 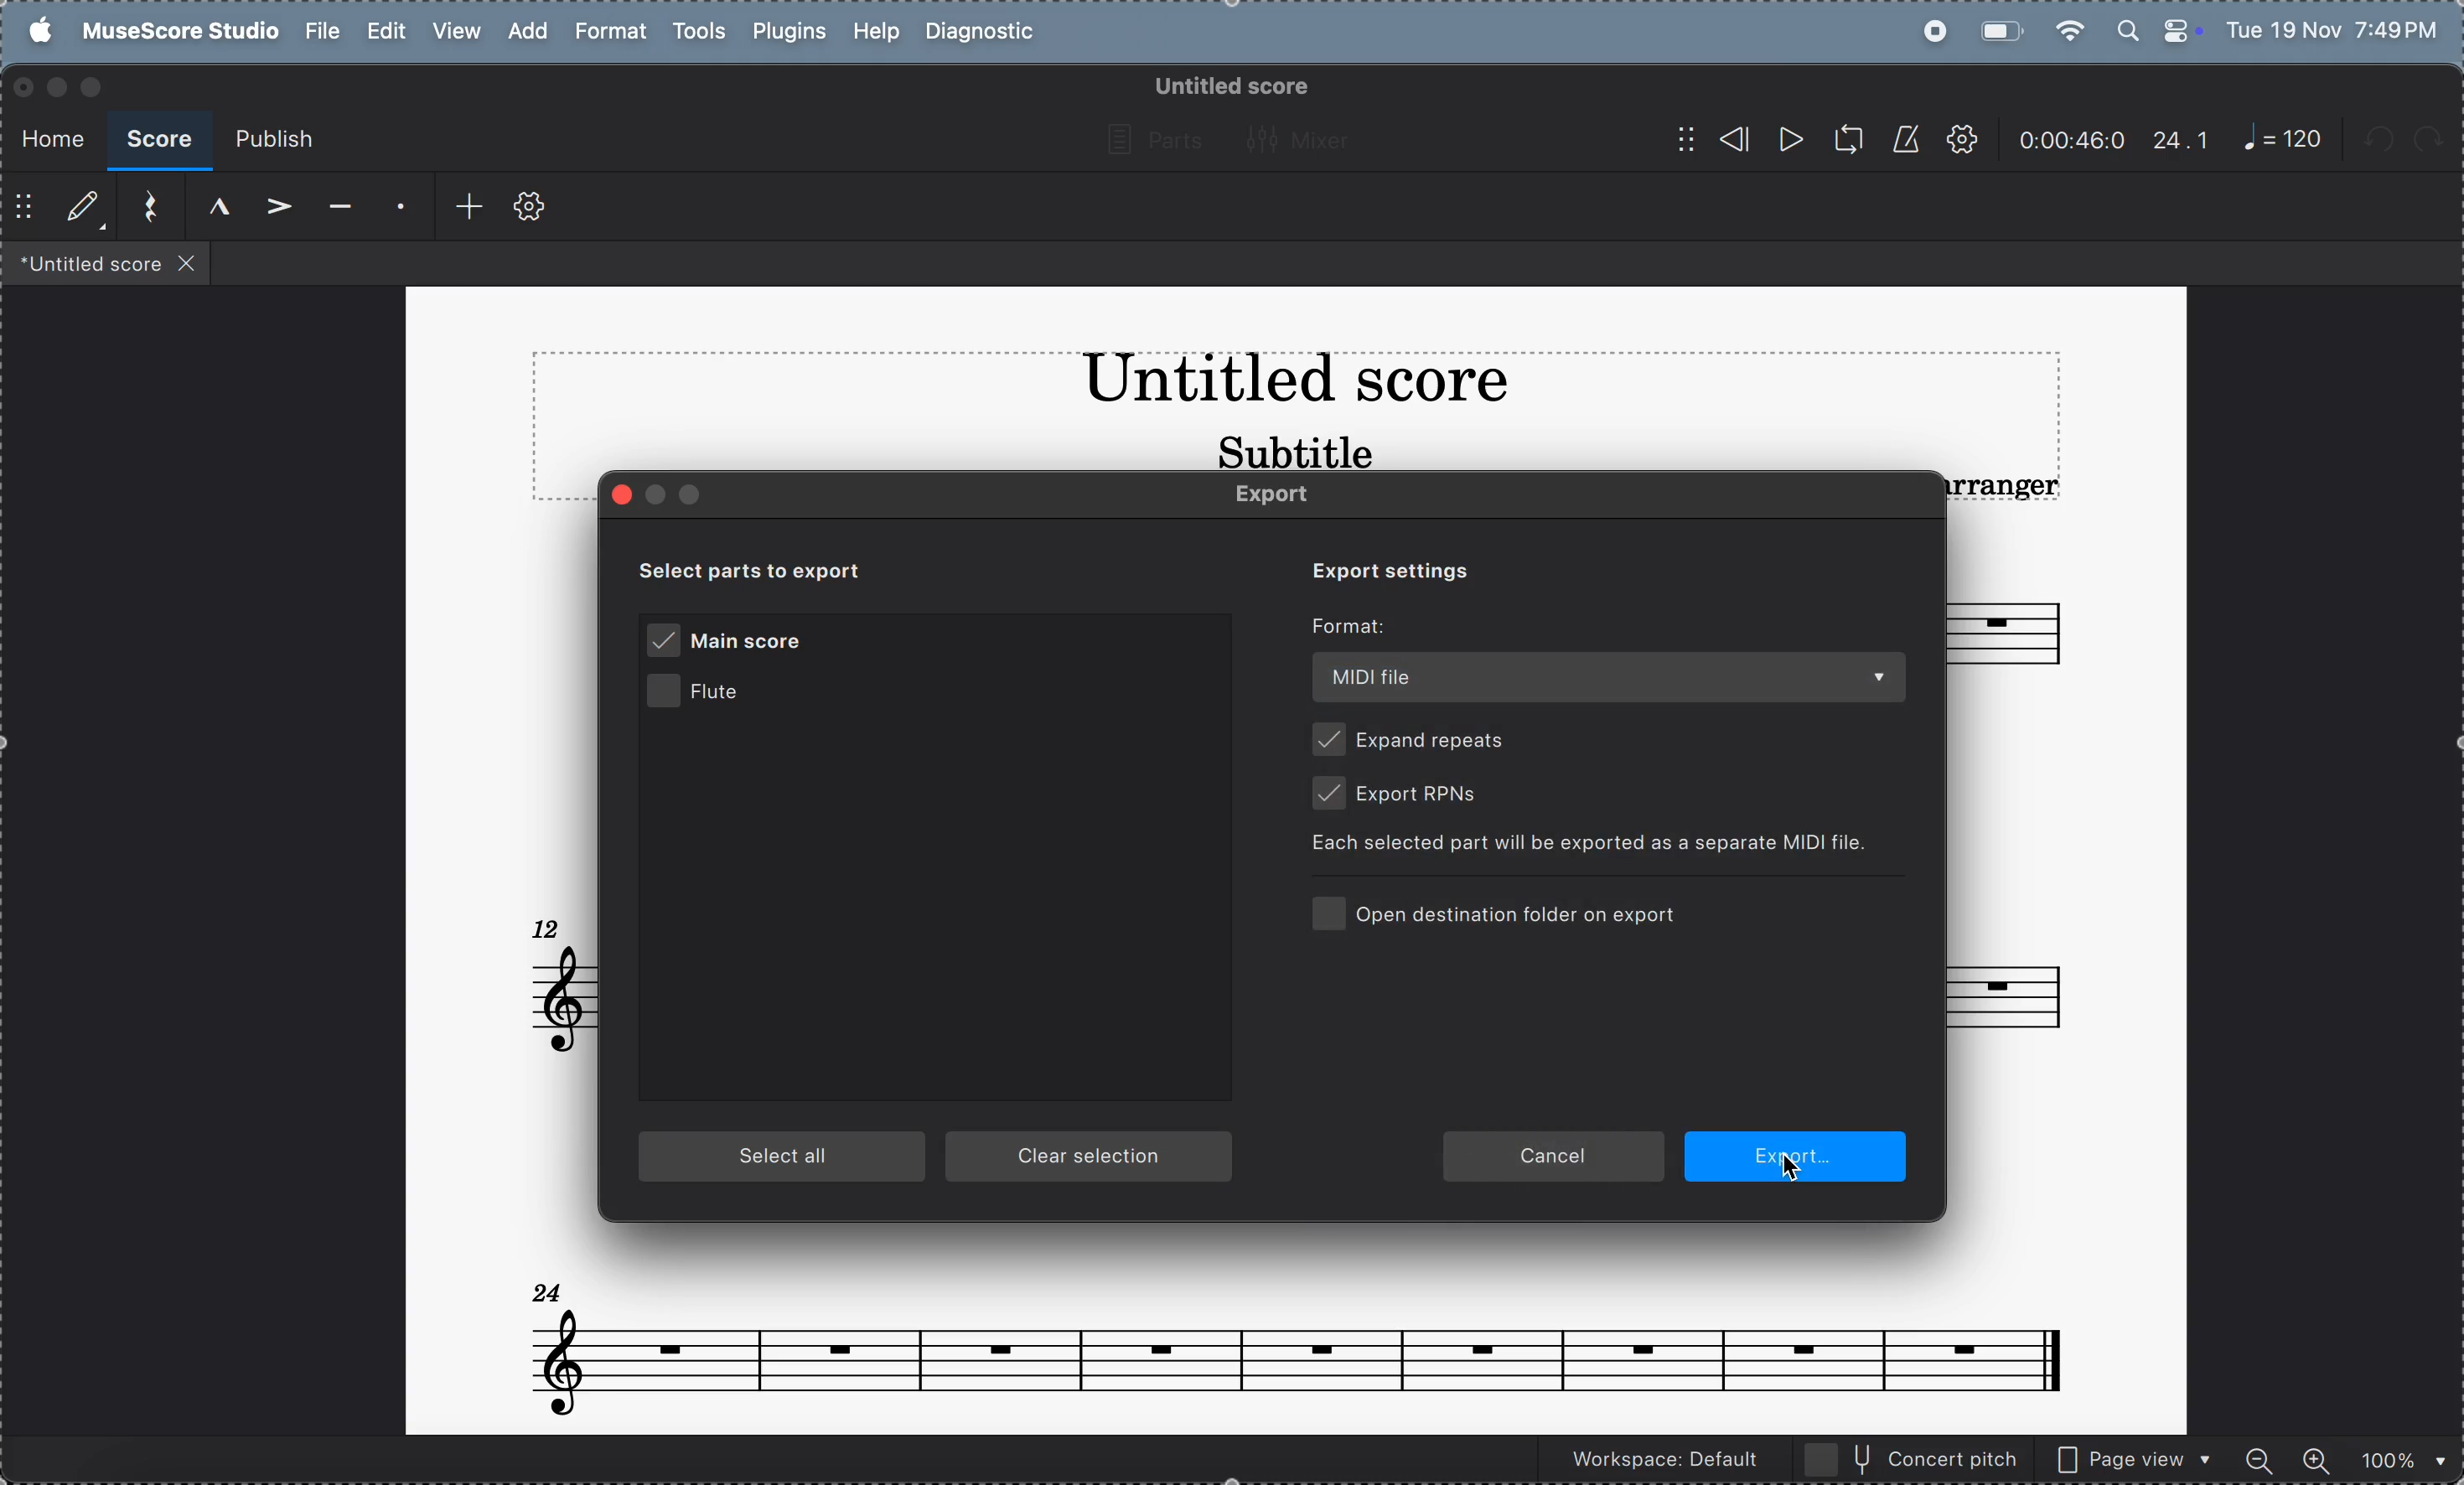 What do you see at coordinates (335, 209) in the screenshot?
I see `tenuto` at bounding box center [335, 209].